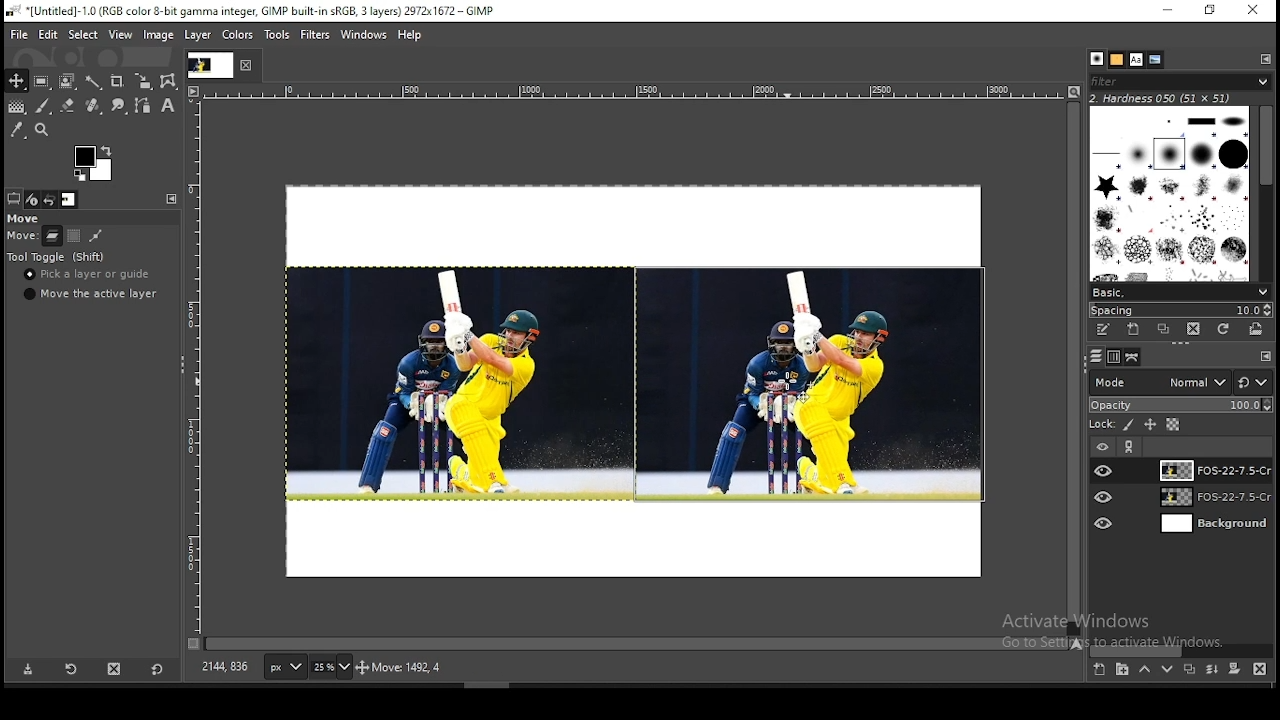 This screenshot has width=1280, height=720. Describe the element at coordinates (410, 37) in the screenshot. I see `help` at that location.